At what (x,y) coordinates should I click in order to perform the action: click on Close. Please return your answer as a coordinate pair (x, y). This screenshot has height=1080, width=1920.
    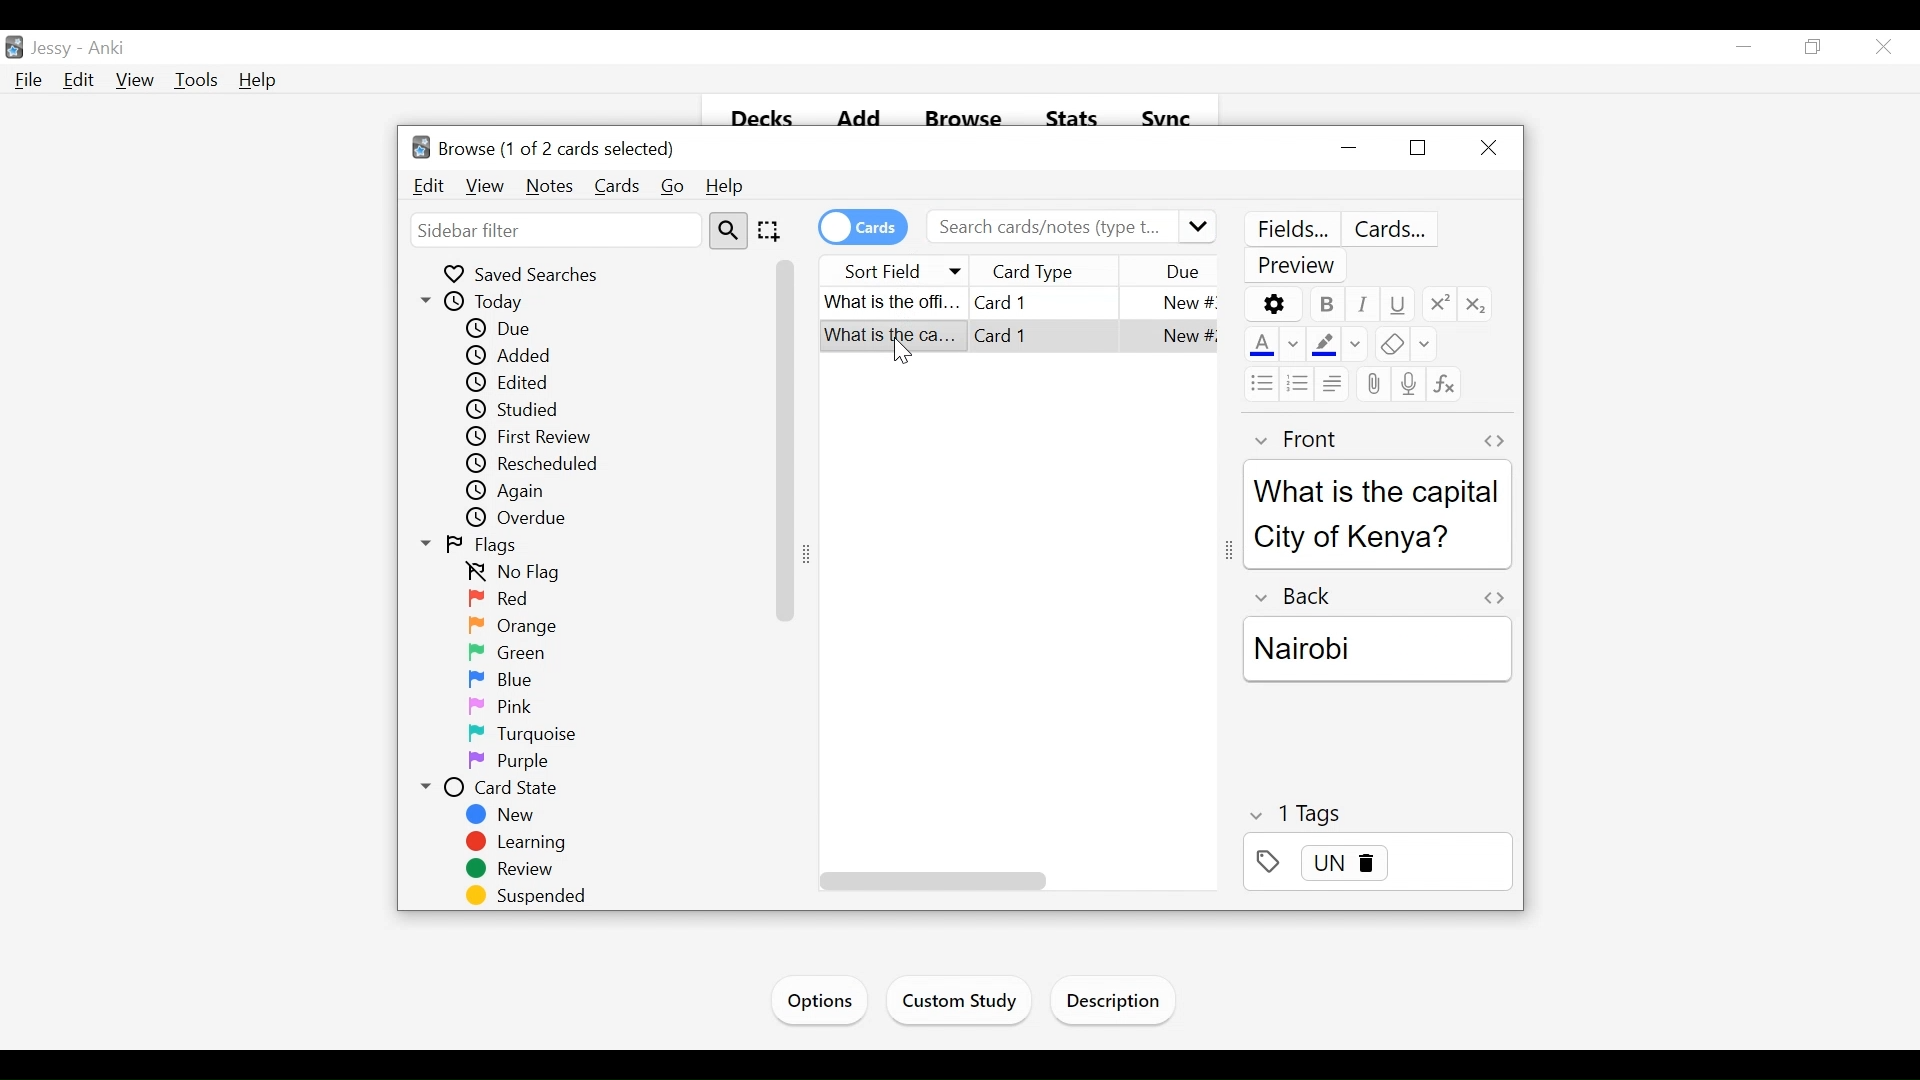
    Looking at the image, I should click on (1491, 146).